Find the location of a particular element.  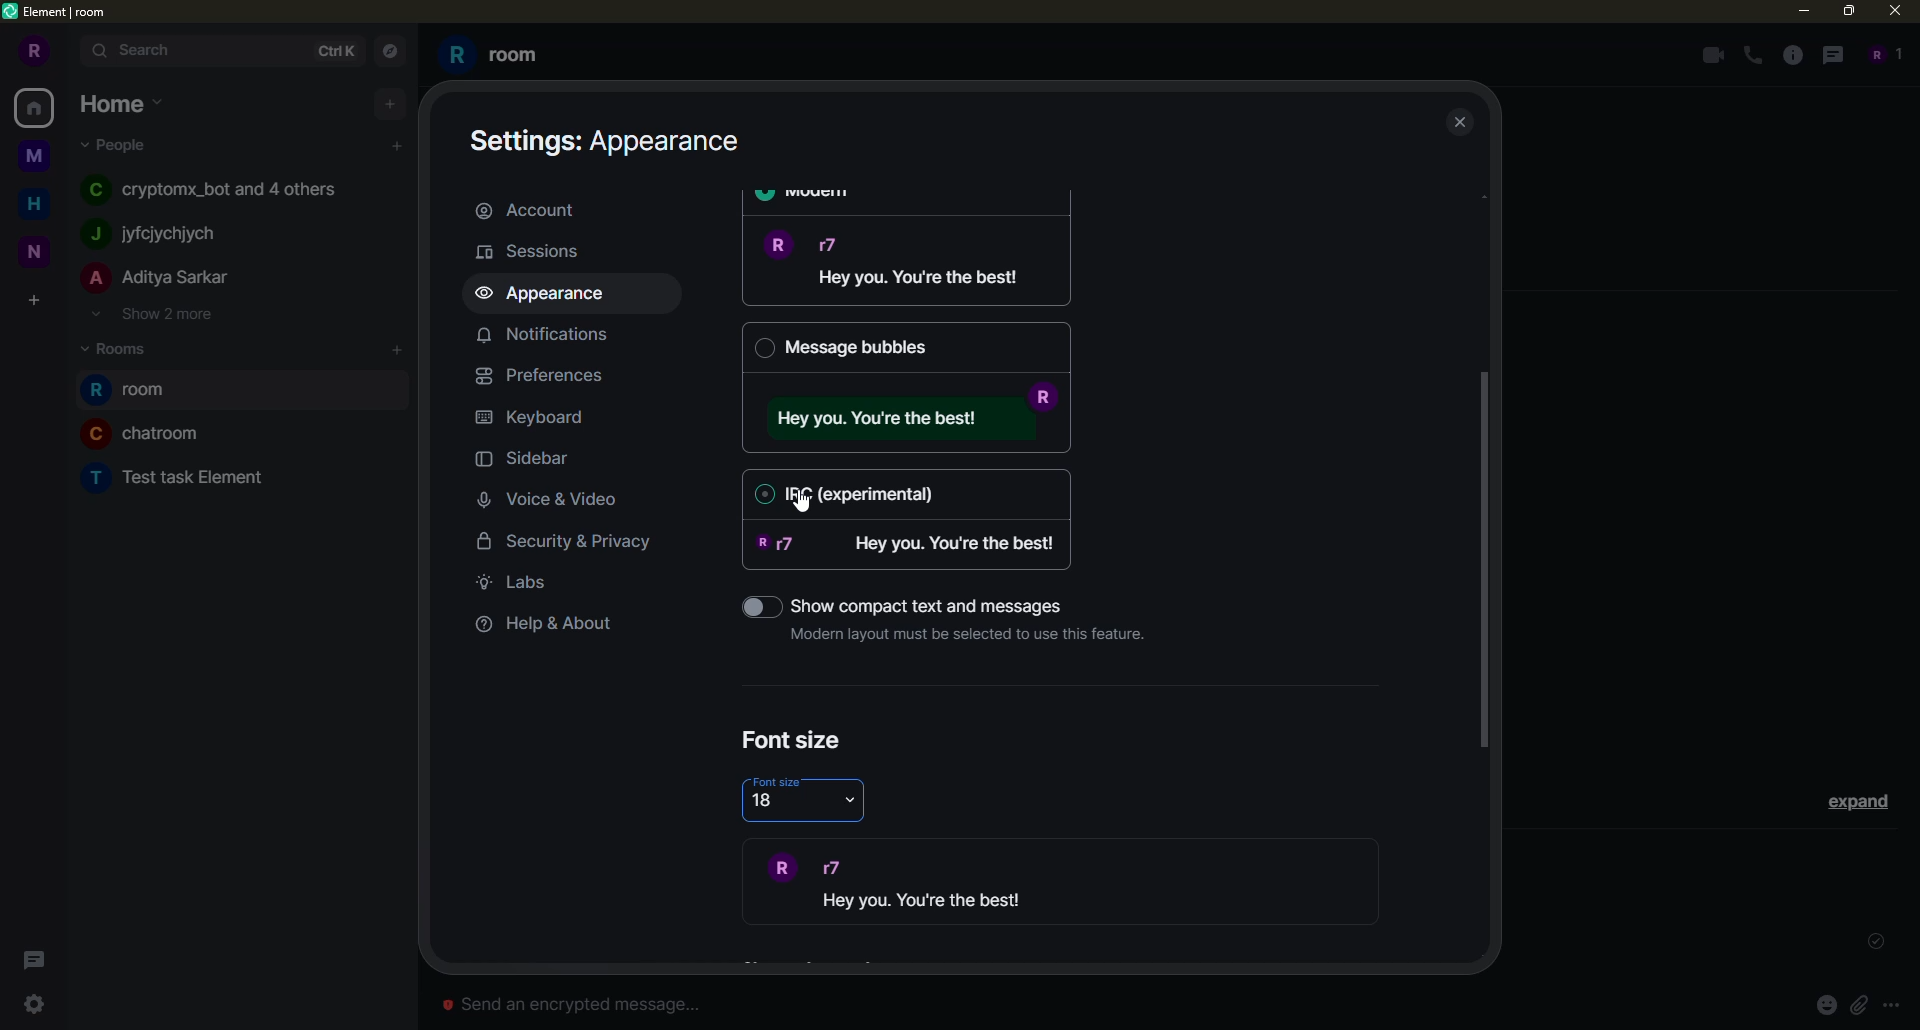

message is located at coordinates (905, 260).